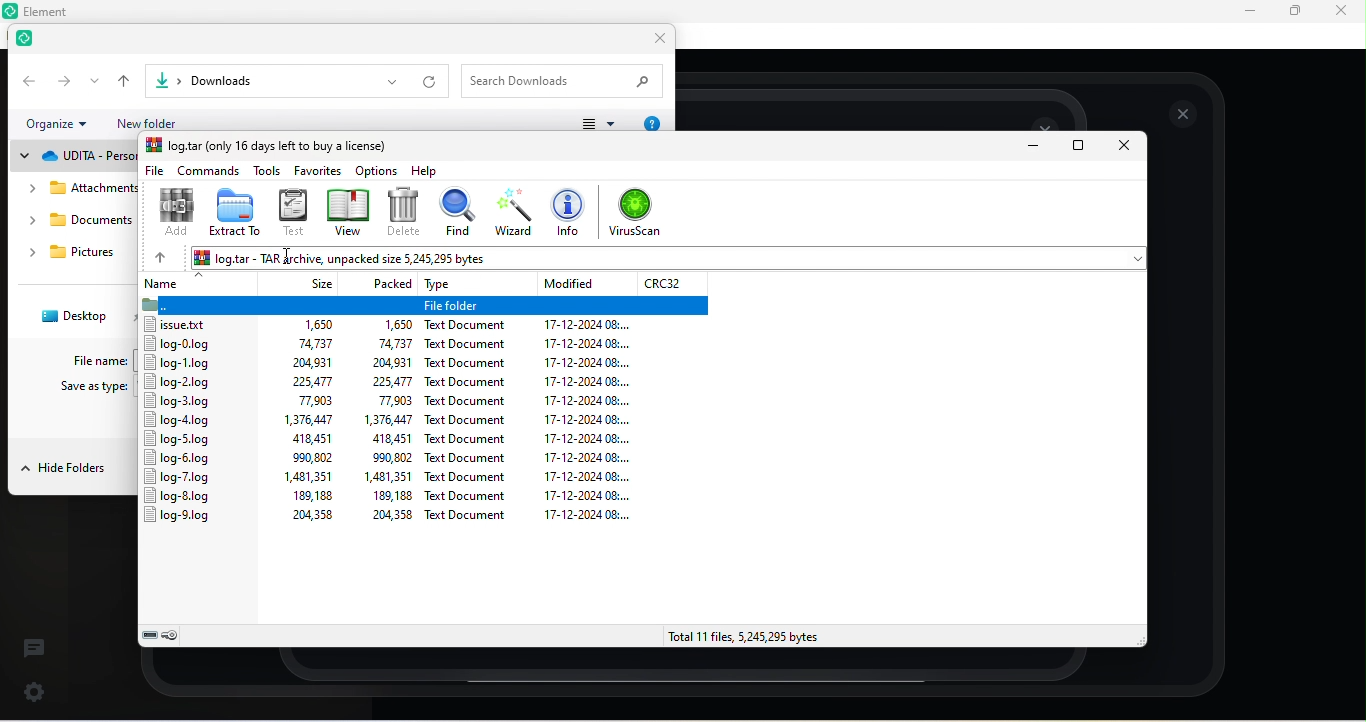  Describe the element at coordinates (95, 81) in the screenshot. I see `drop down` at that location.